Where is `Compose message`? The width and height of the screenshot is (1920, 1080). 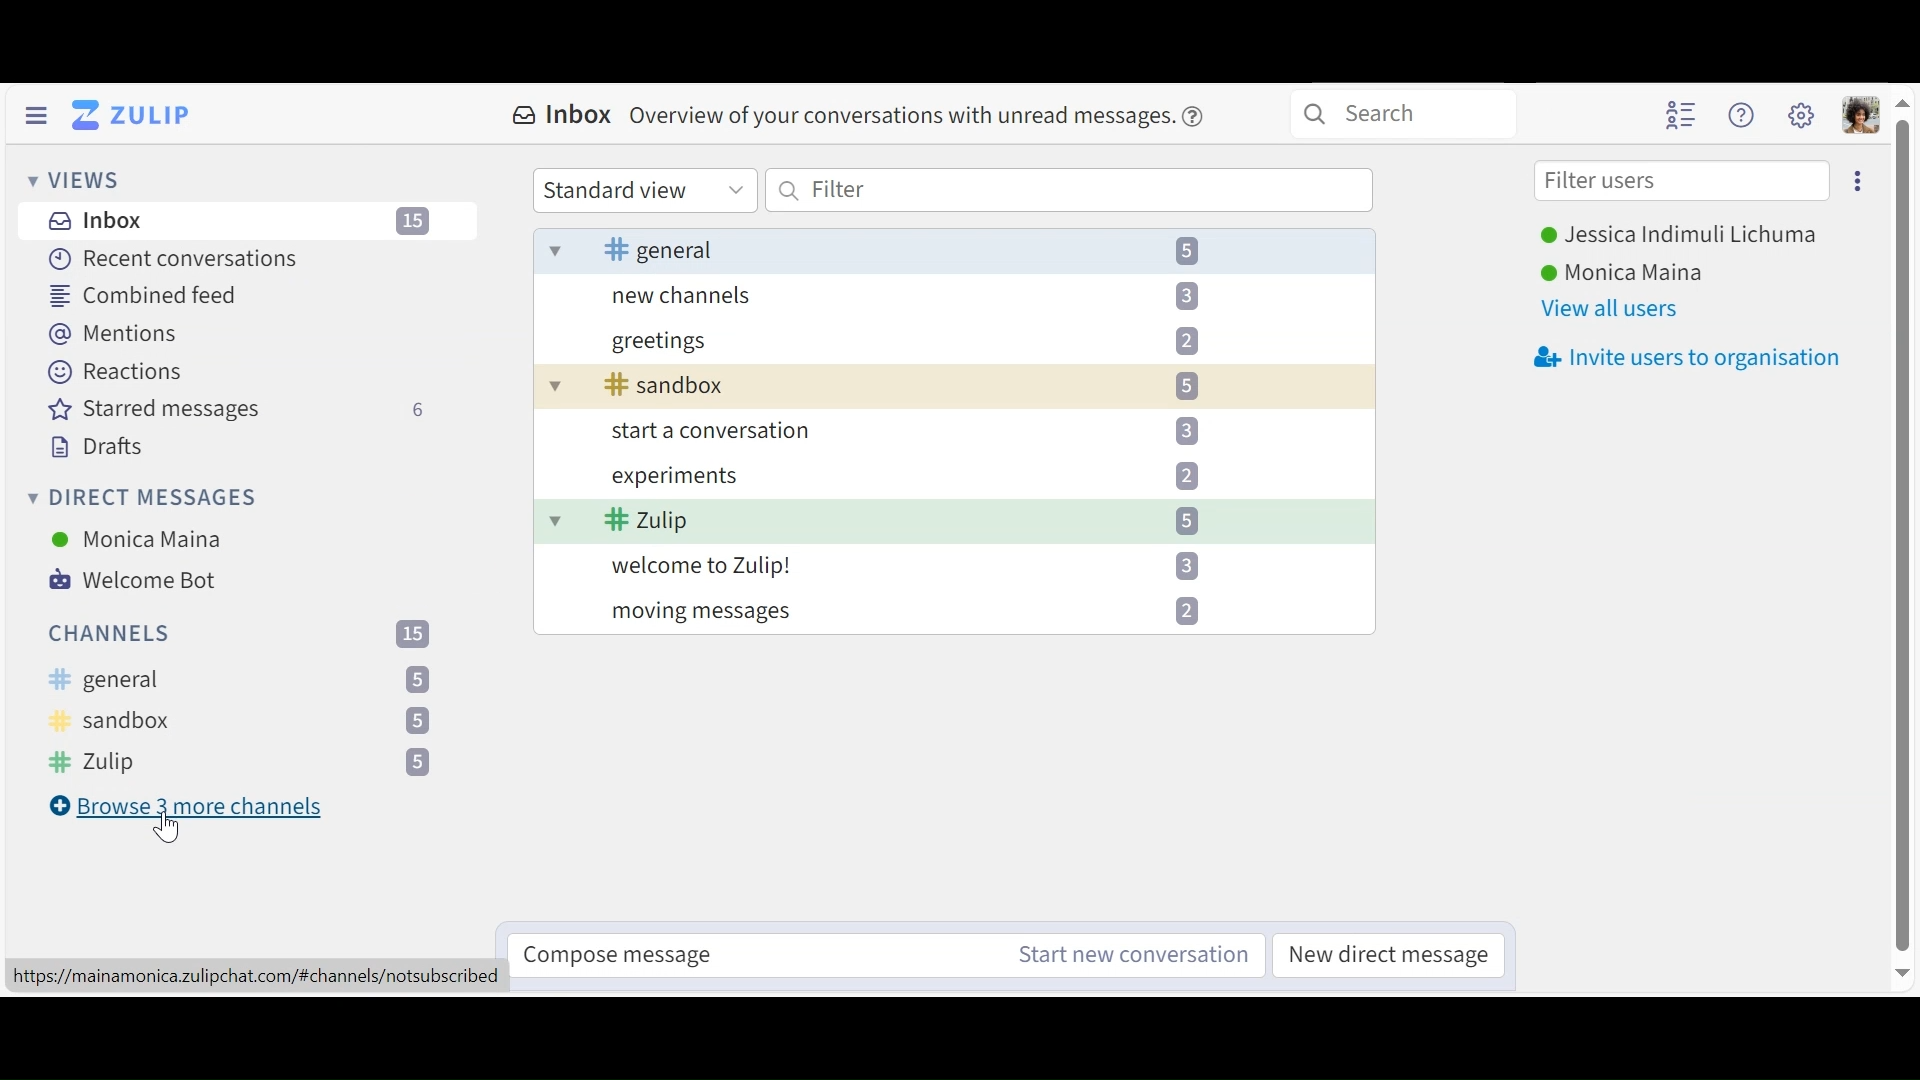 Compose message is located at coordinates (743, 956).